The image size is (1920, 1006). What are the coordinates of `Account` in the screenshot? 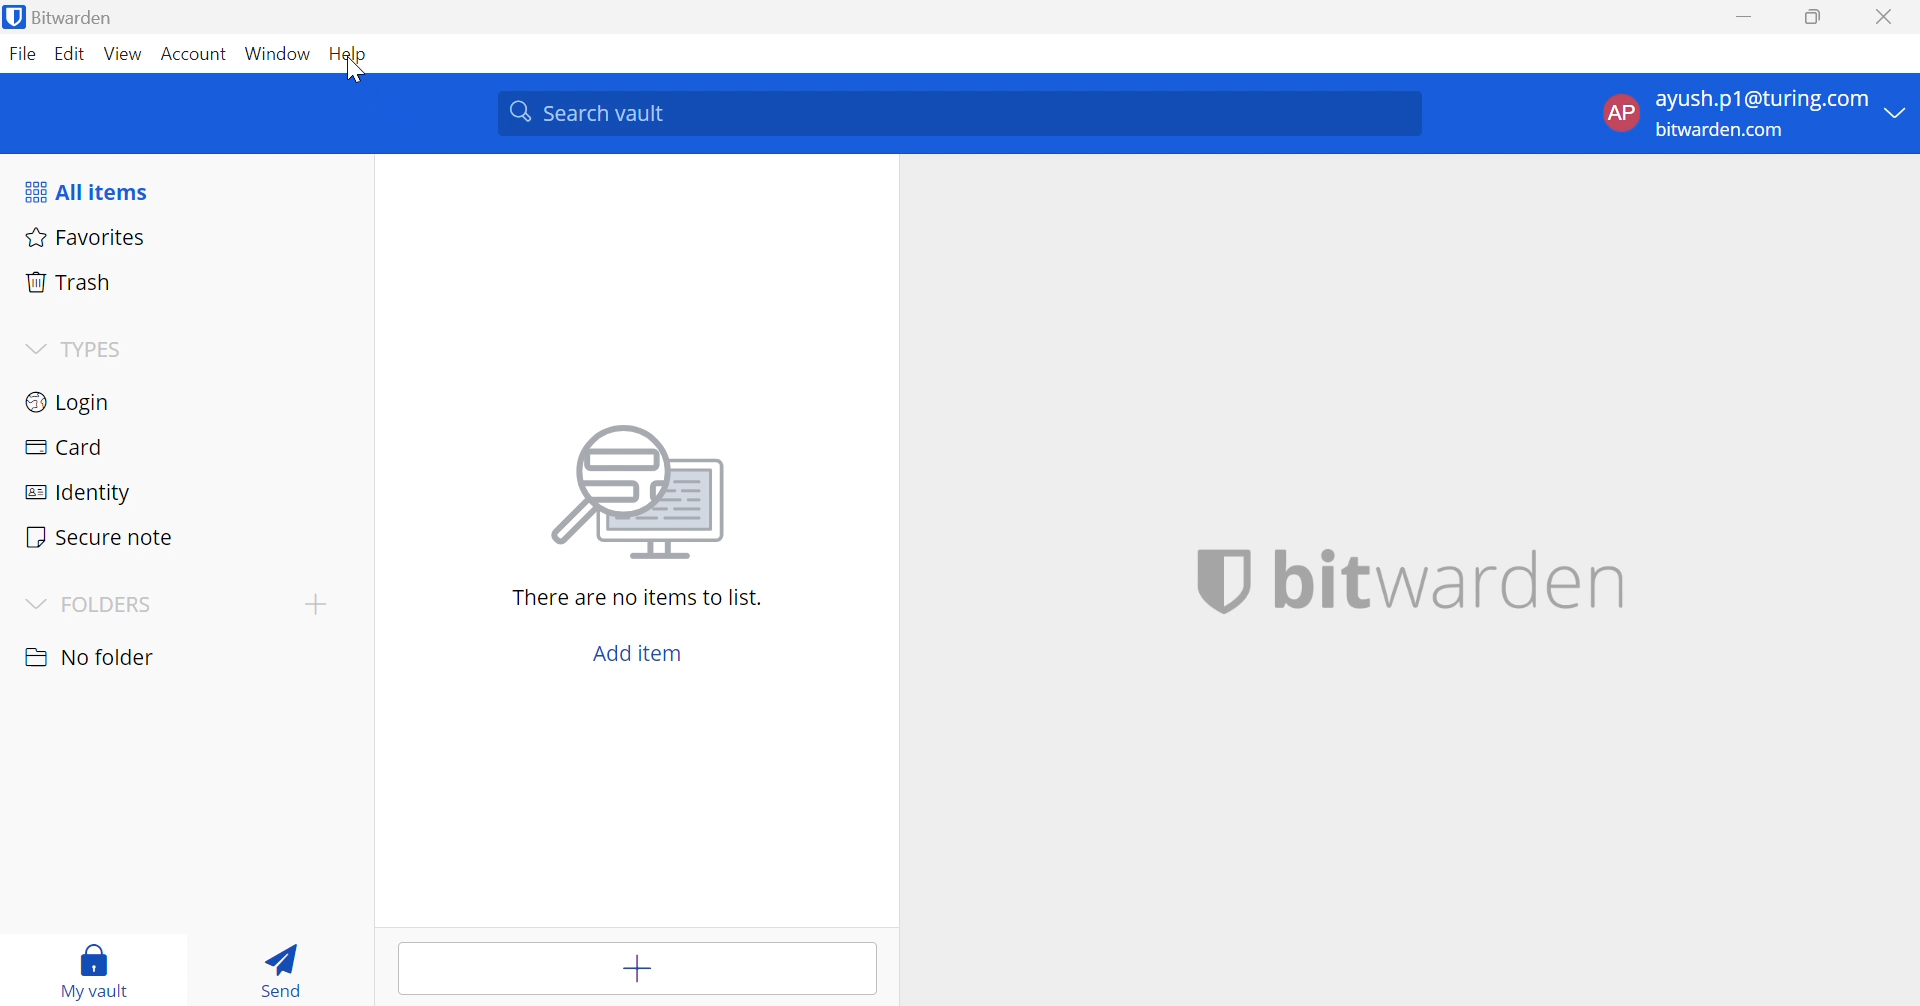 It's located at (194, 56).